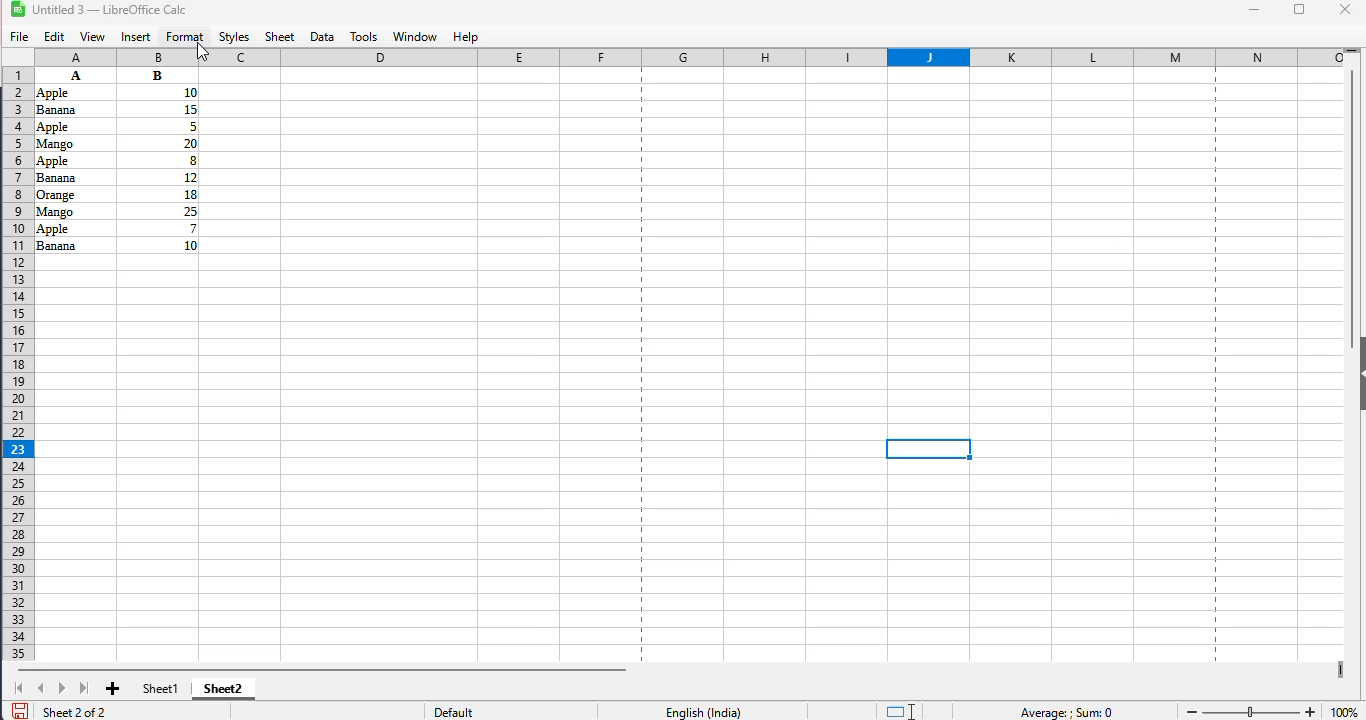 This screenshot has height=720, width=1366. What do you see at coordinates (85, 687) in the screenshot?
I see `scroll to last sheet` at bounding box center [85, 687].